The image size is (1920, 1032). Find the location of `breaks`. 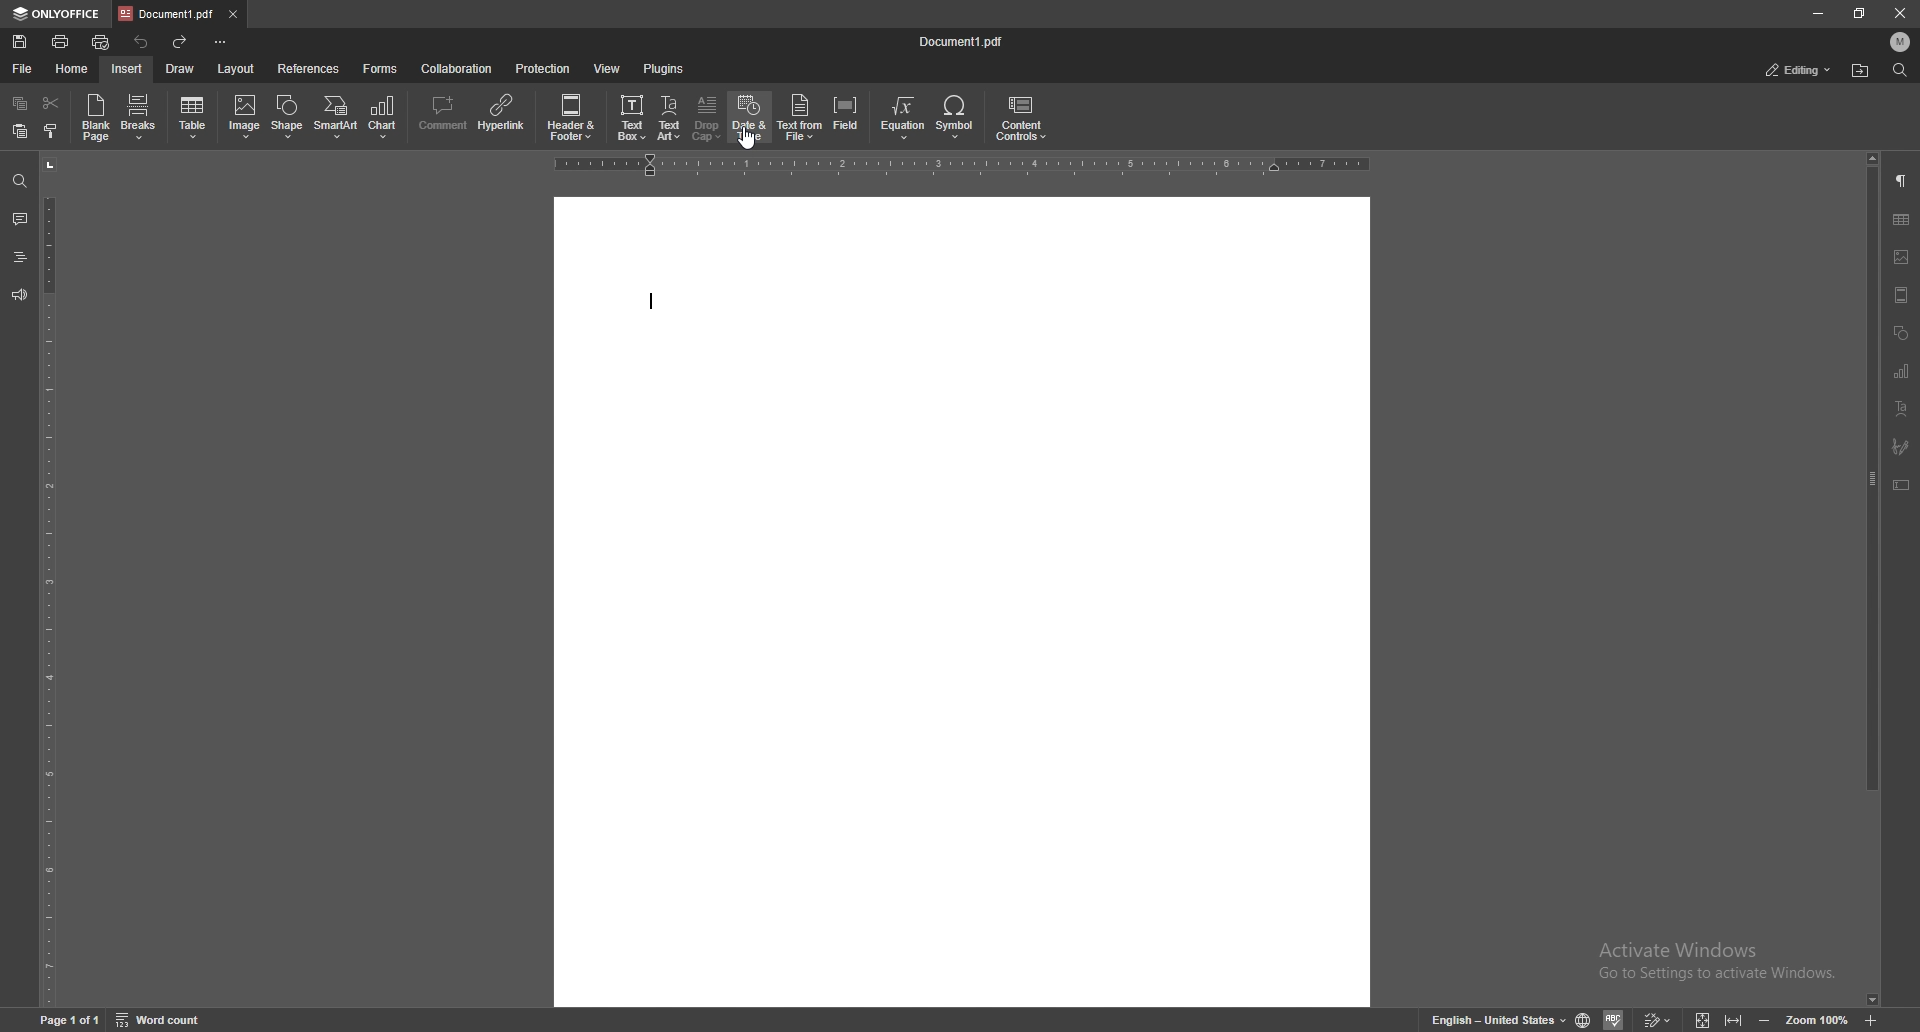

breaks is located at coordinates (140, 117).